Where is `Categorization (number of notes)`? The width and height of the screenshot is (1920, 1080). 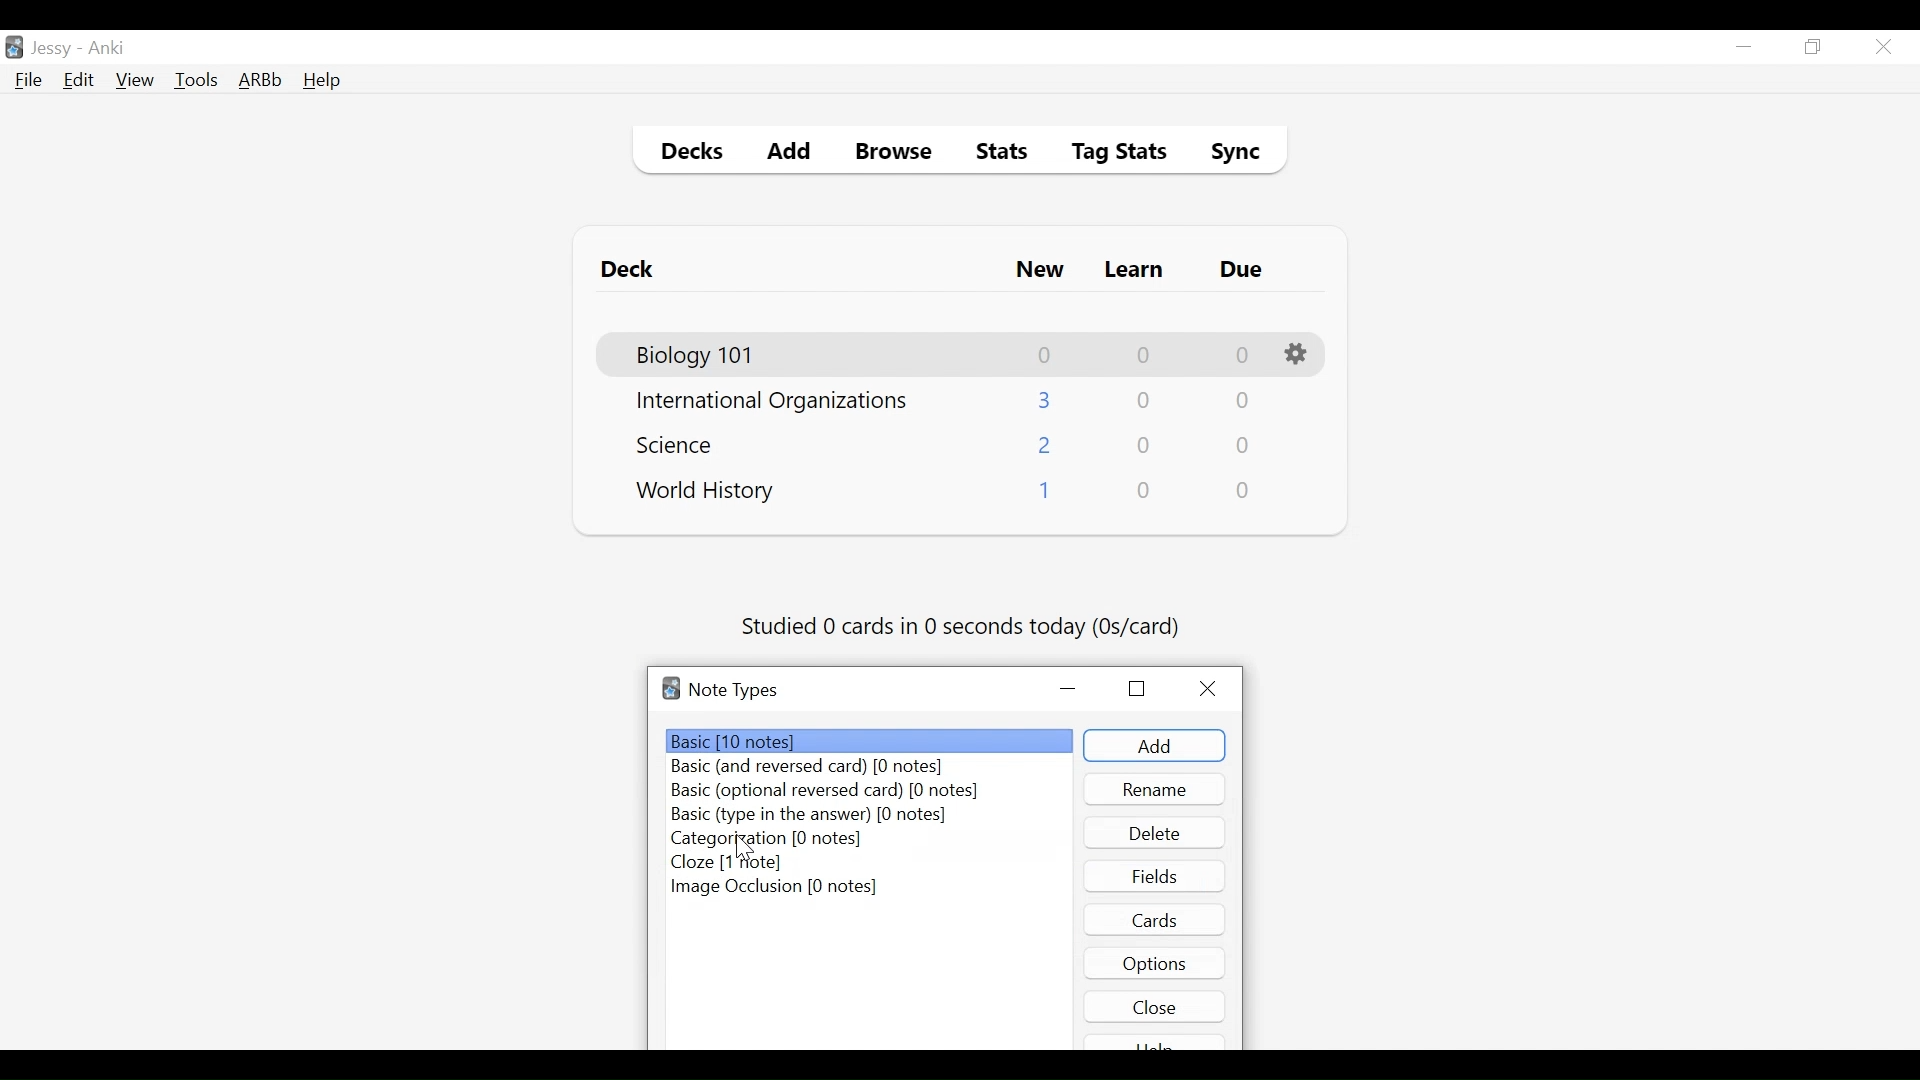 Categorization (number of notes) is located at coordinates (772, 839).